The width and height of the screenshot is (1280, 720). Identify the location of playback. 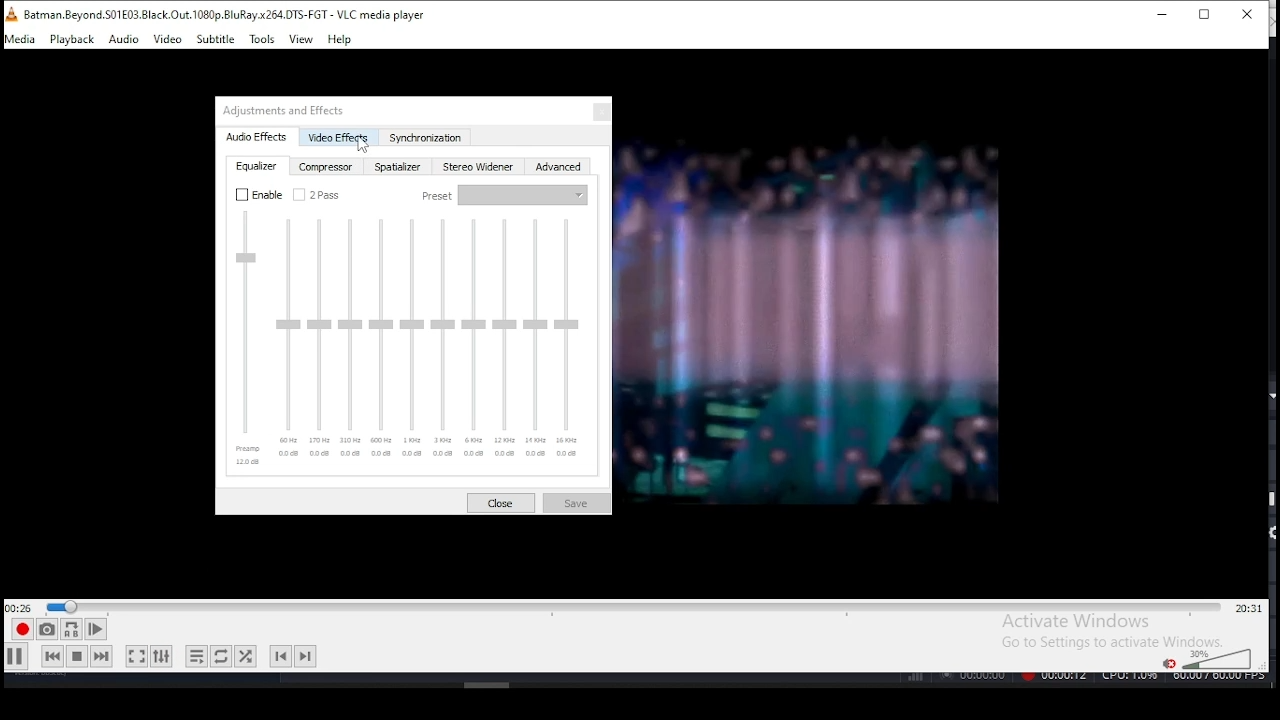
(72, 40).